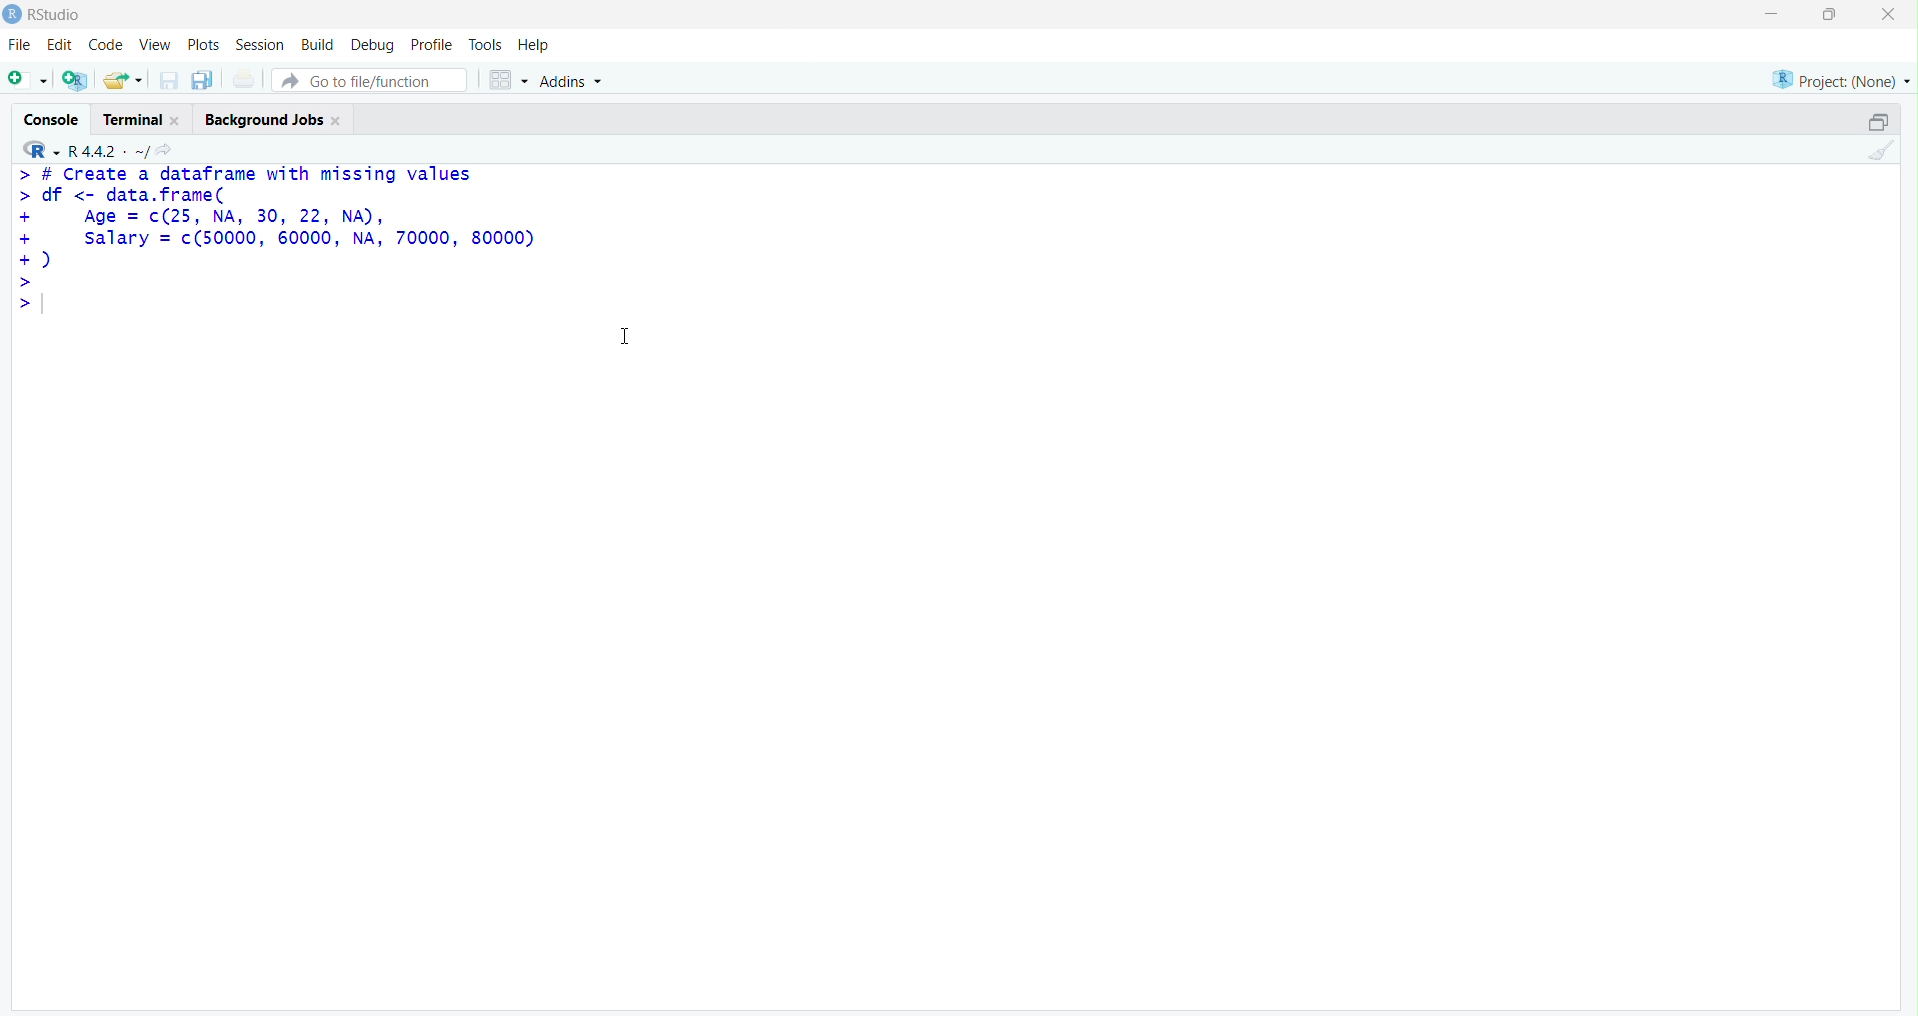  Describe the element at coordinates (123, 79) in the screenshot. I see `Open an existing file (Ctrl + O)` at that location.